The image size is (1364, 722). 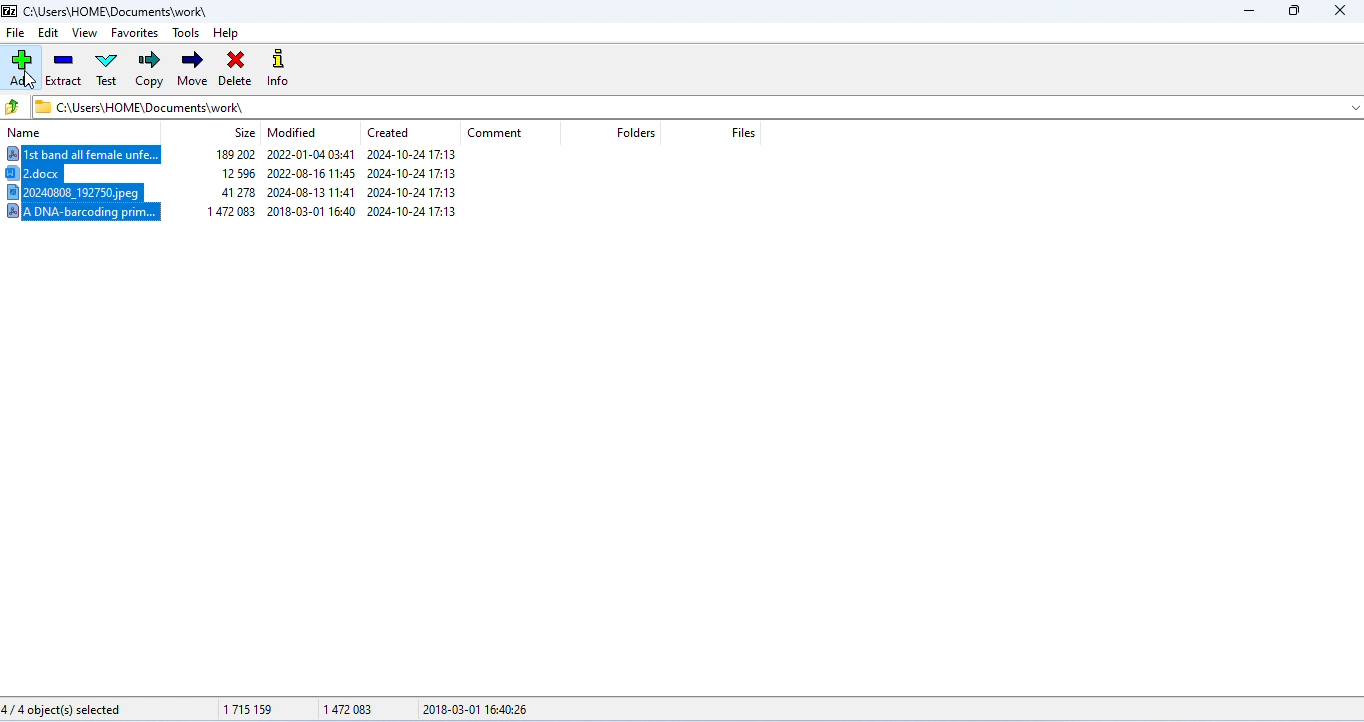 I want to click on test, so click(x=107, y=68).